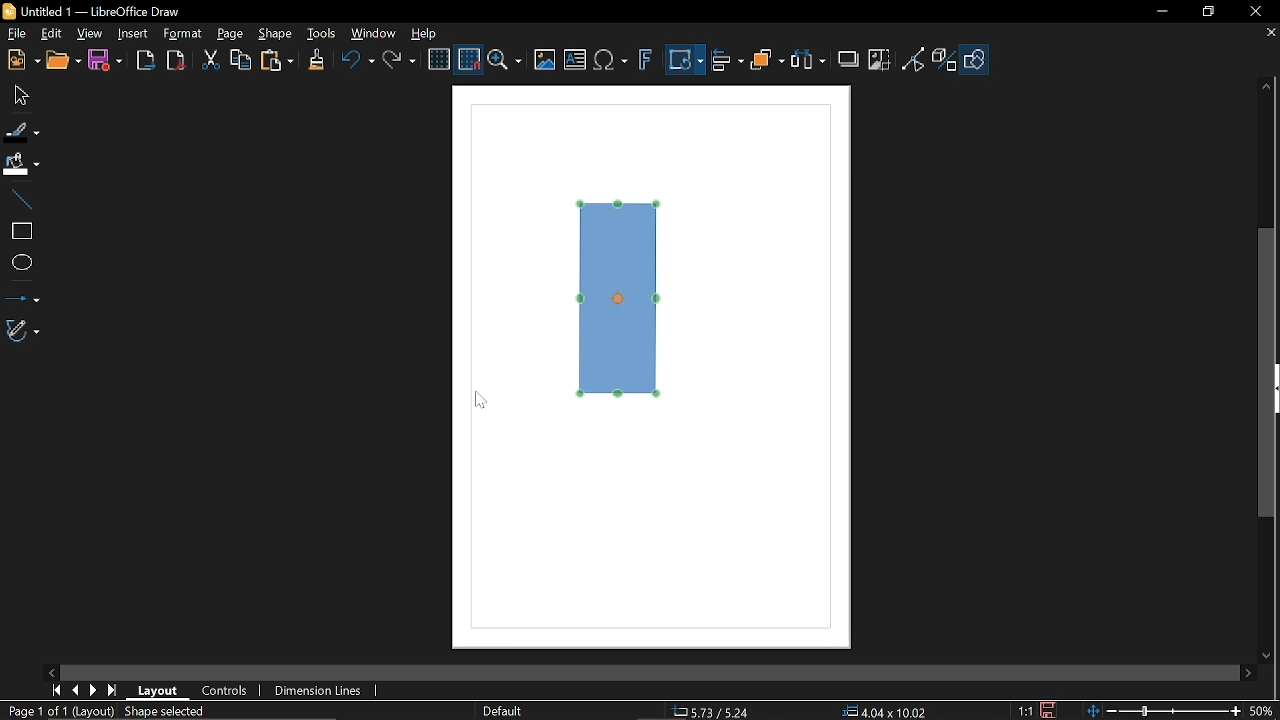  Describe the element at coordinates (1250, 674) in the screenshot. I see `Move right` at that location.